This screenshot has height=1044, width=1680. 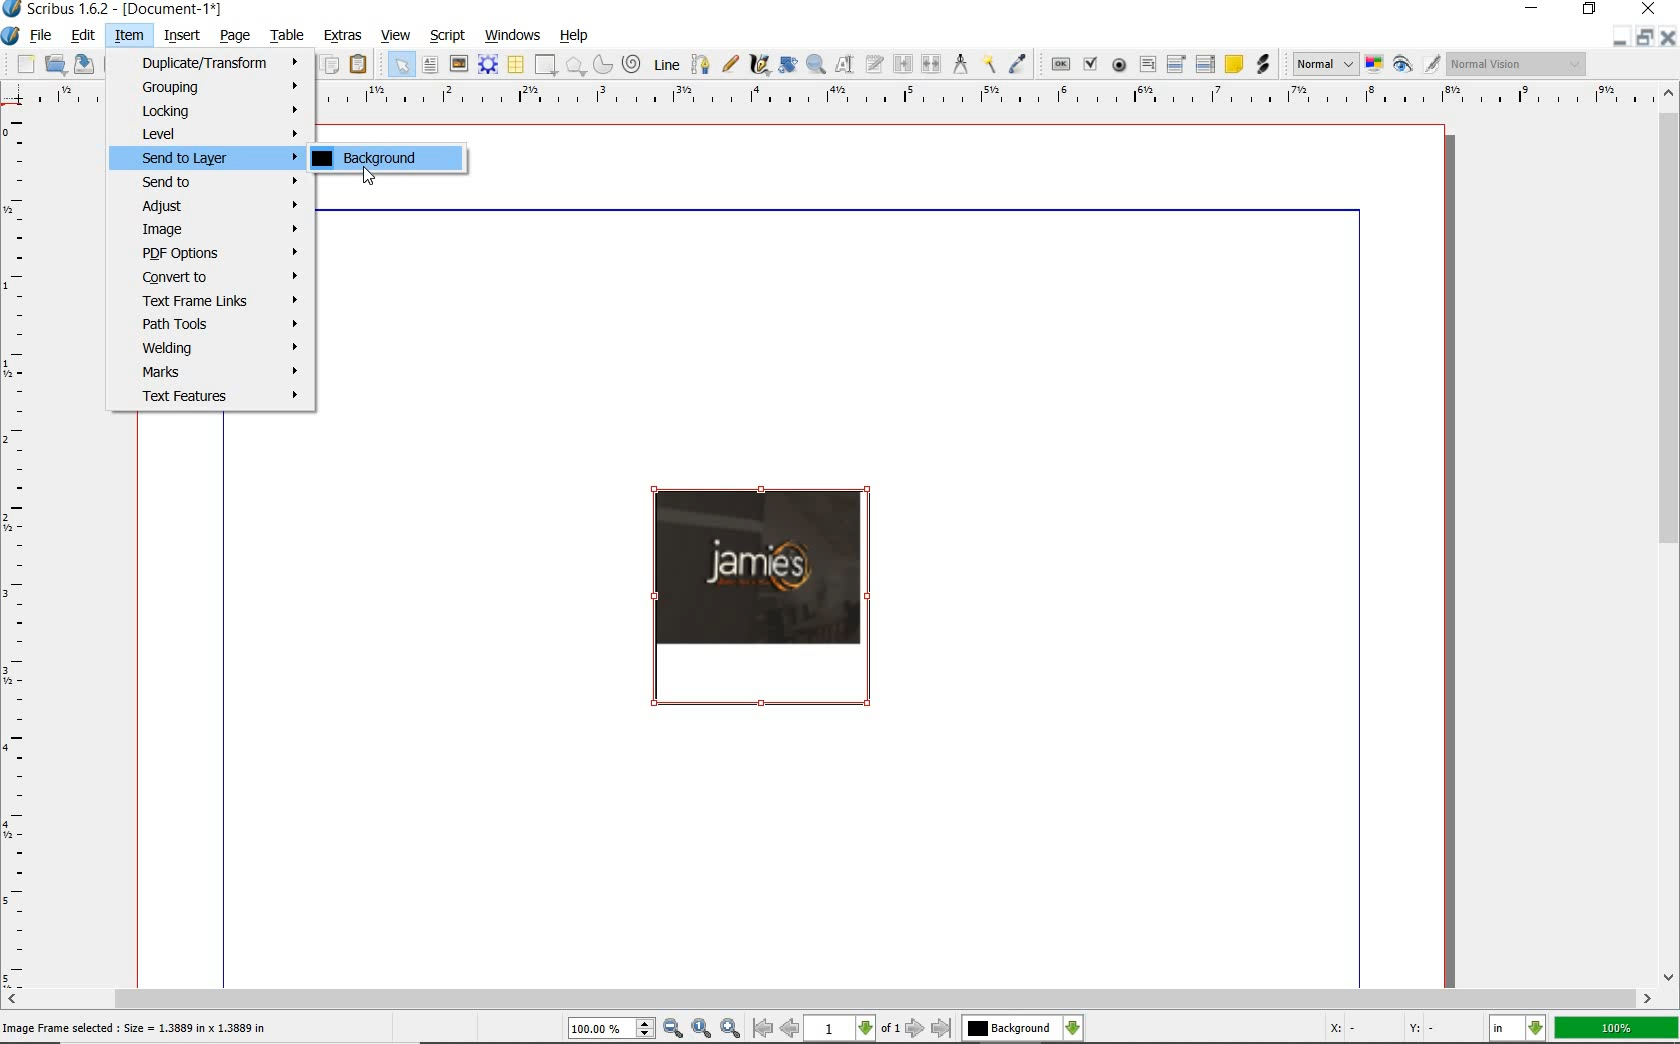 What do you see at coordinates (1517, 1026) in the screenshot?
I see `select the current unit: in` at bounding box center [1517, 1026].